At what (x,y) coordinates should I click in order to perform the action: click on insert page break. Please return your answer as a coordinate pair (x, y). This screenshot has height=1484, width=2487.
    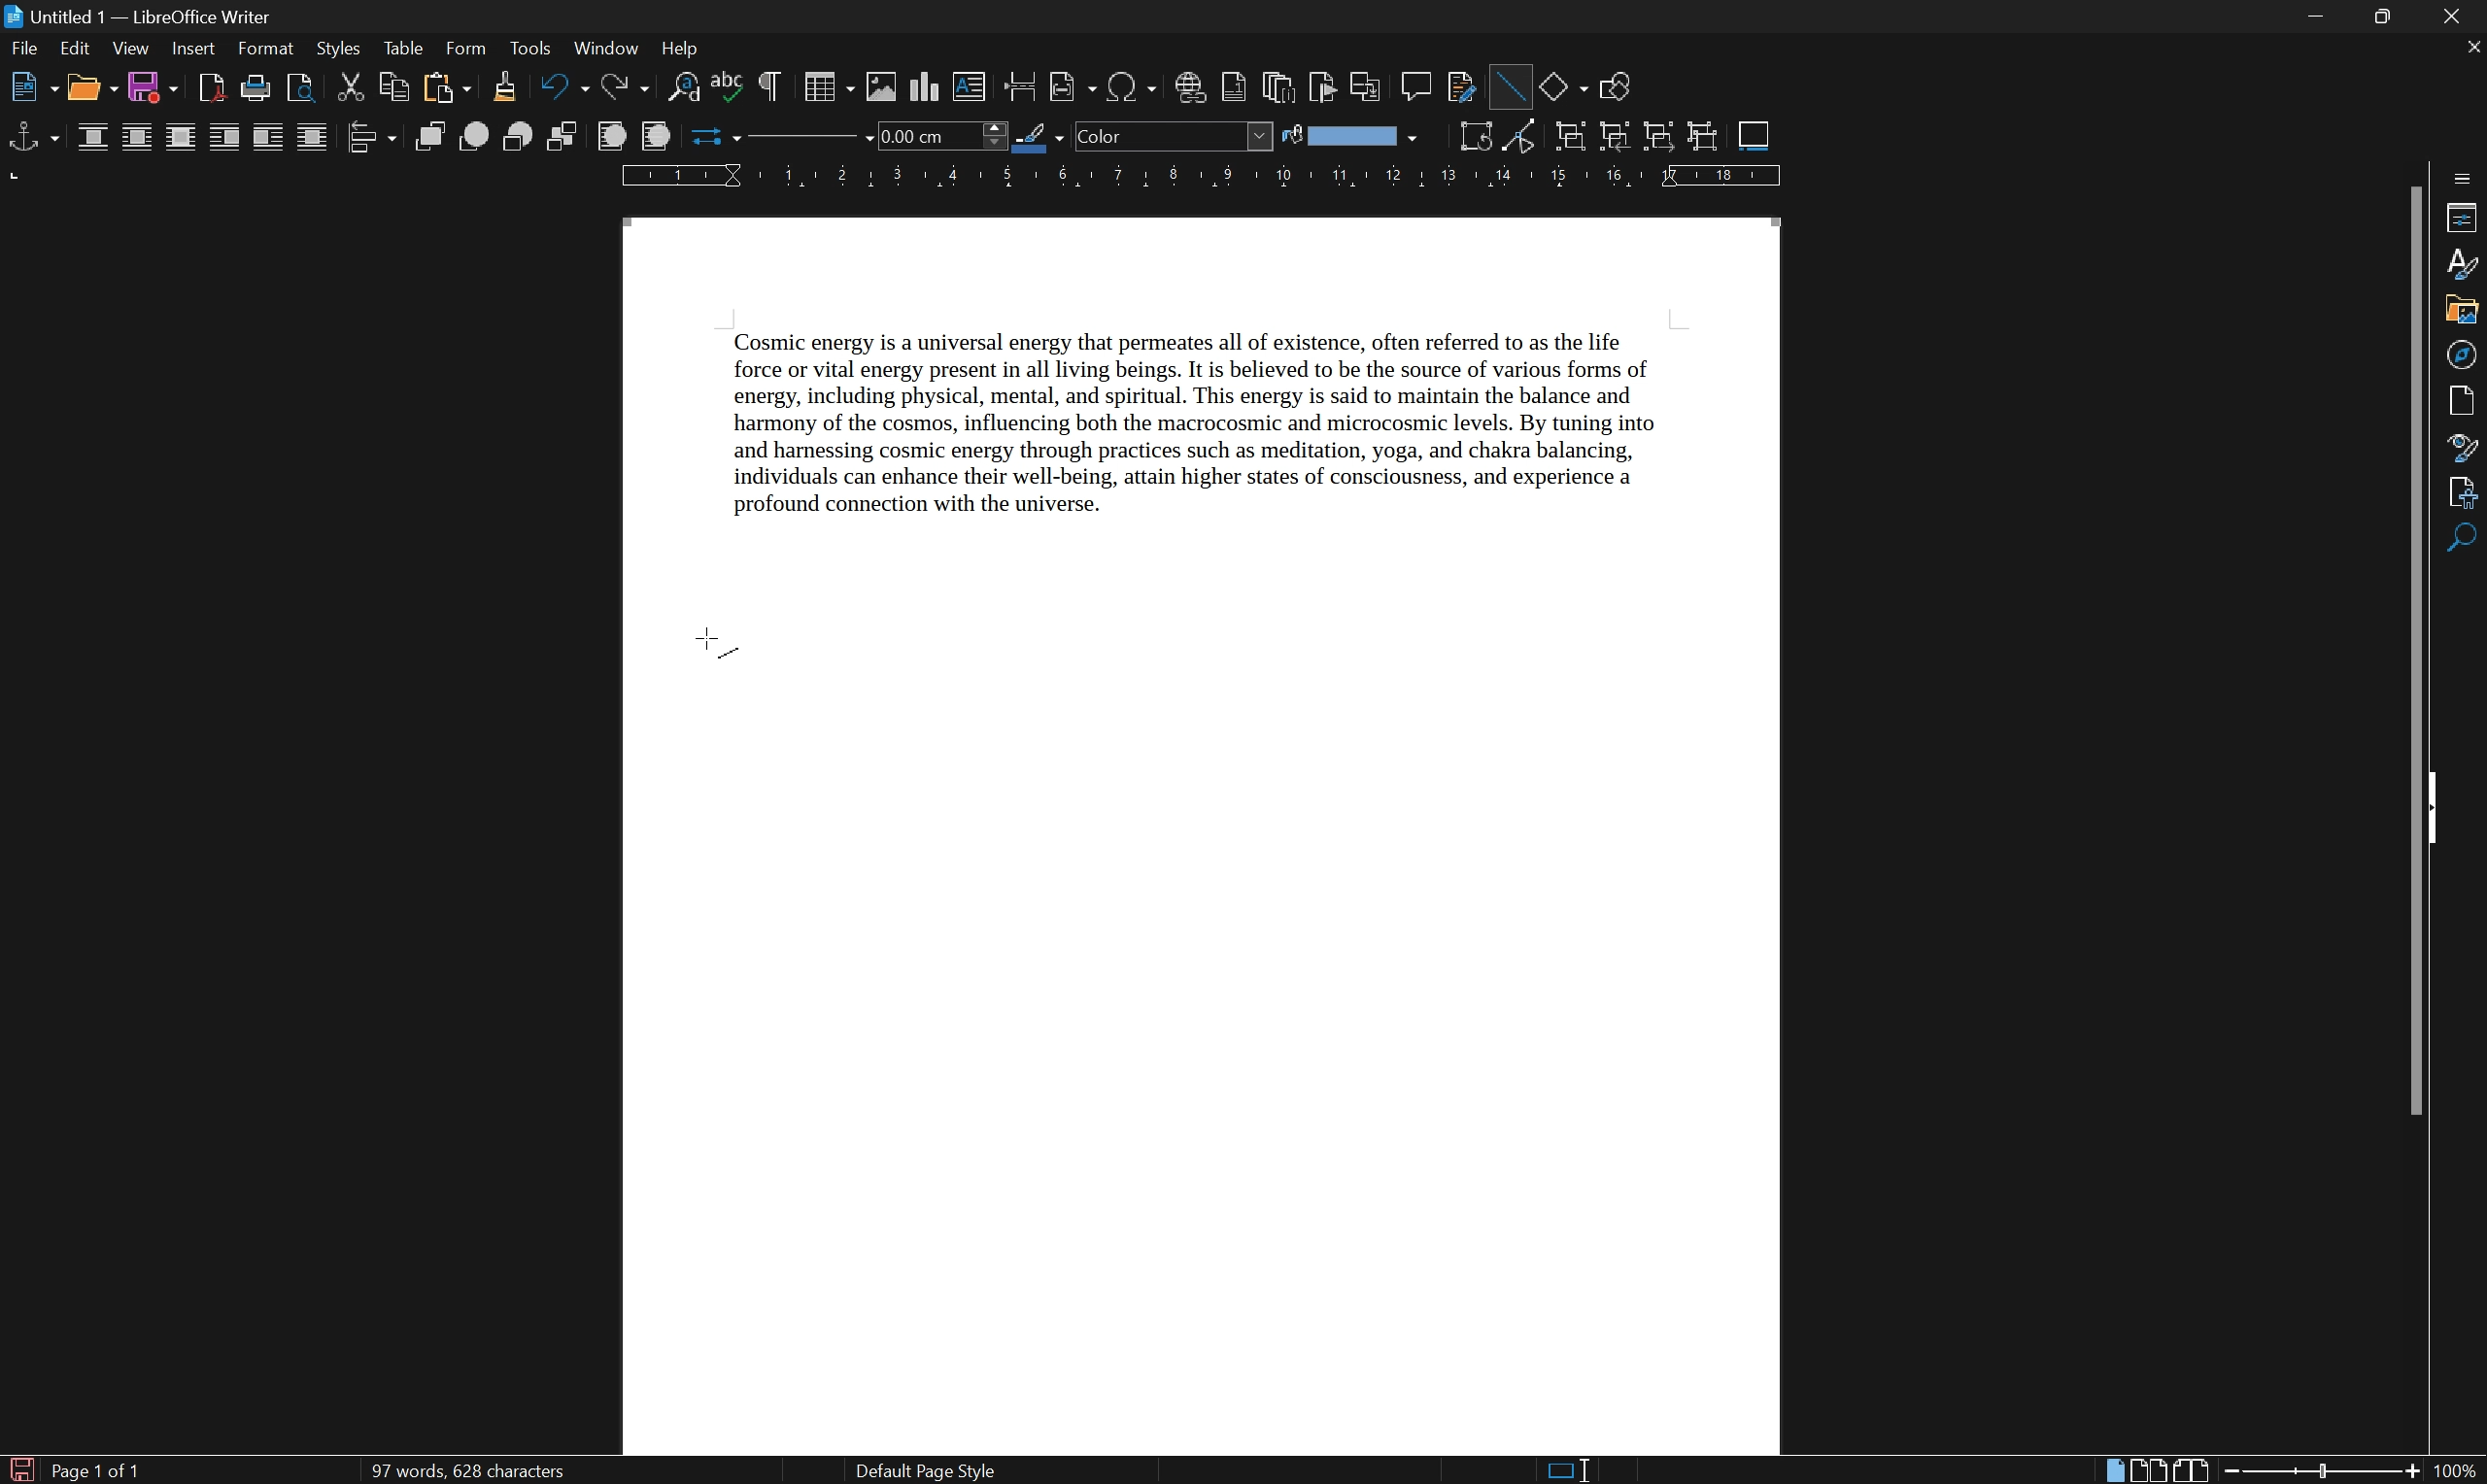
    Looking at the image, I should click on (1018, 85).